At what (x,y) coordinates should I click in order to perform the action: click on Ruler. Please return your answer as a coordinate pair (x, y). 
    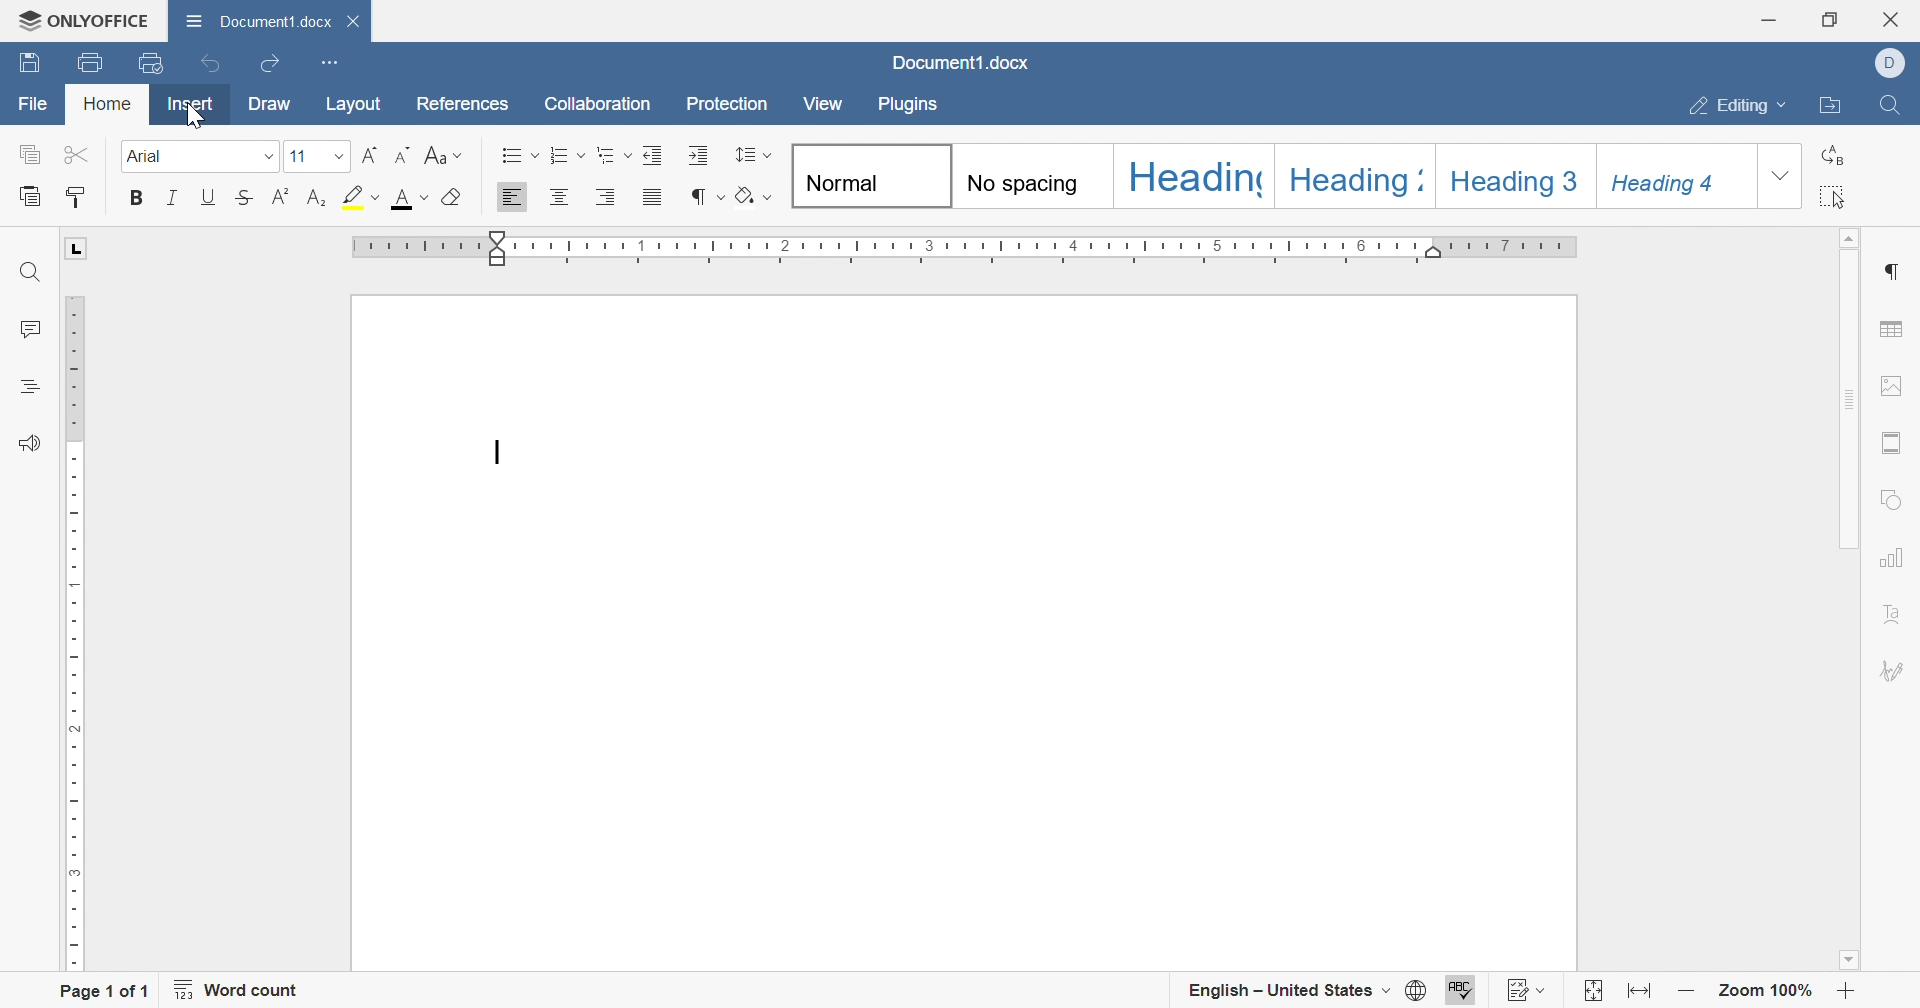
    Looking at the image, I should click on (73, 606).